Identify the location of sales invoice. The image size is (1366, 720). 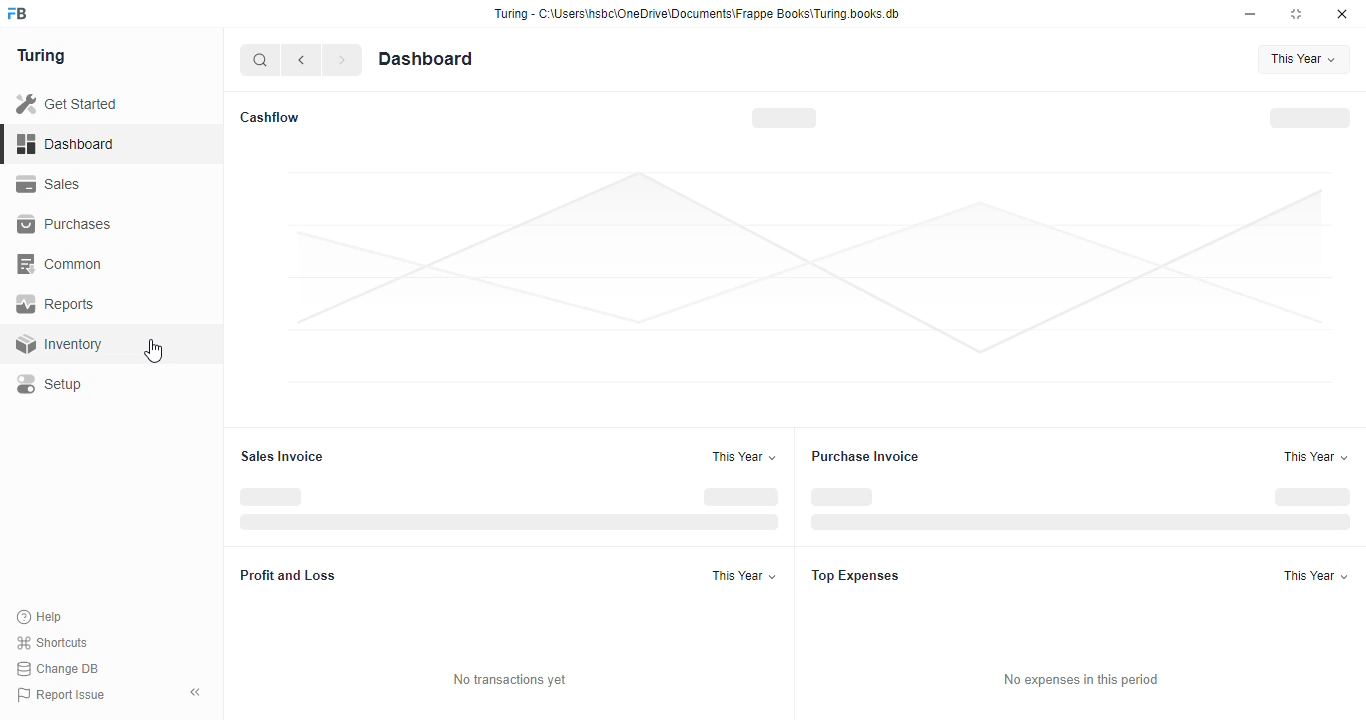
(282, 456).